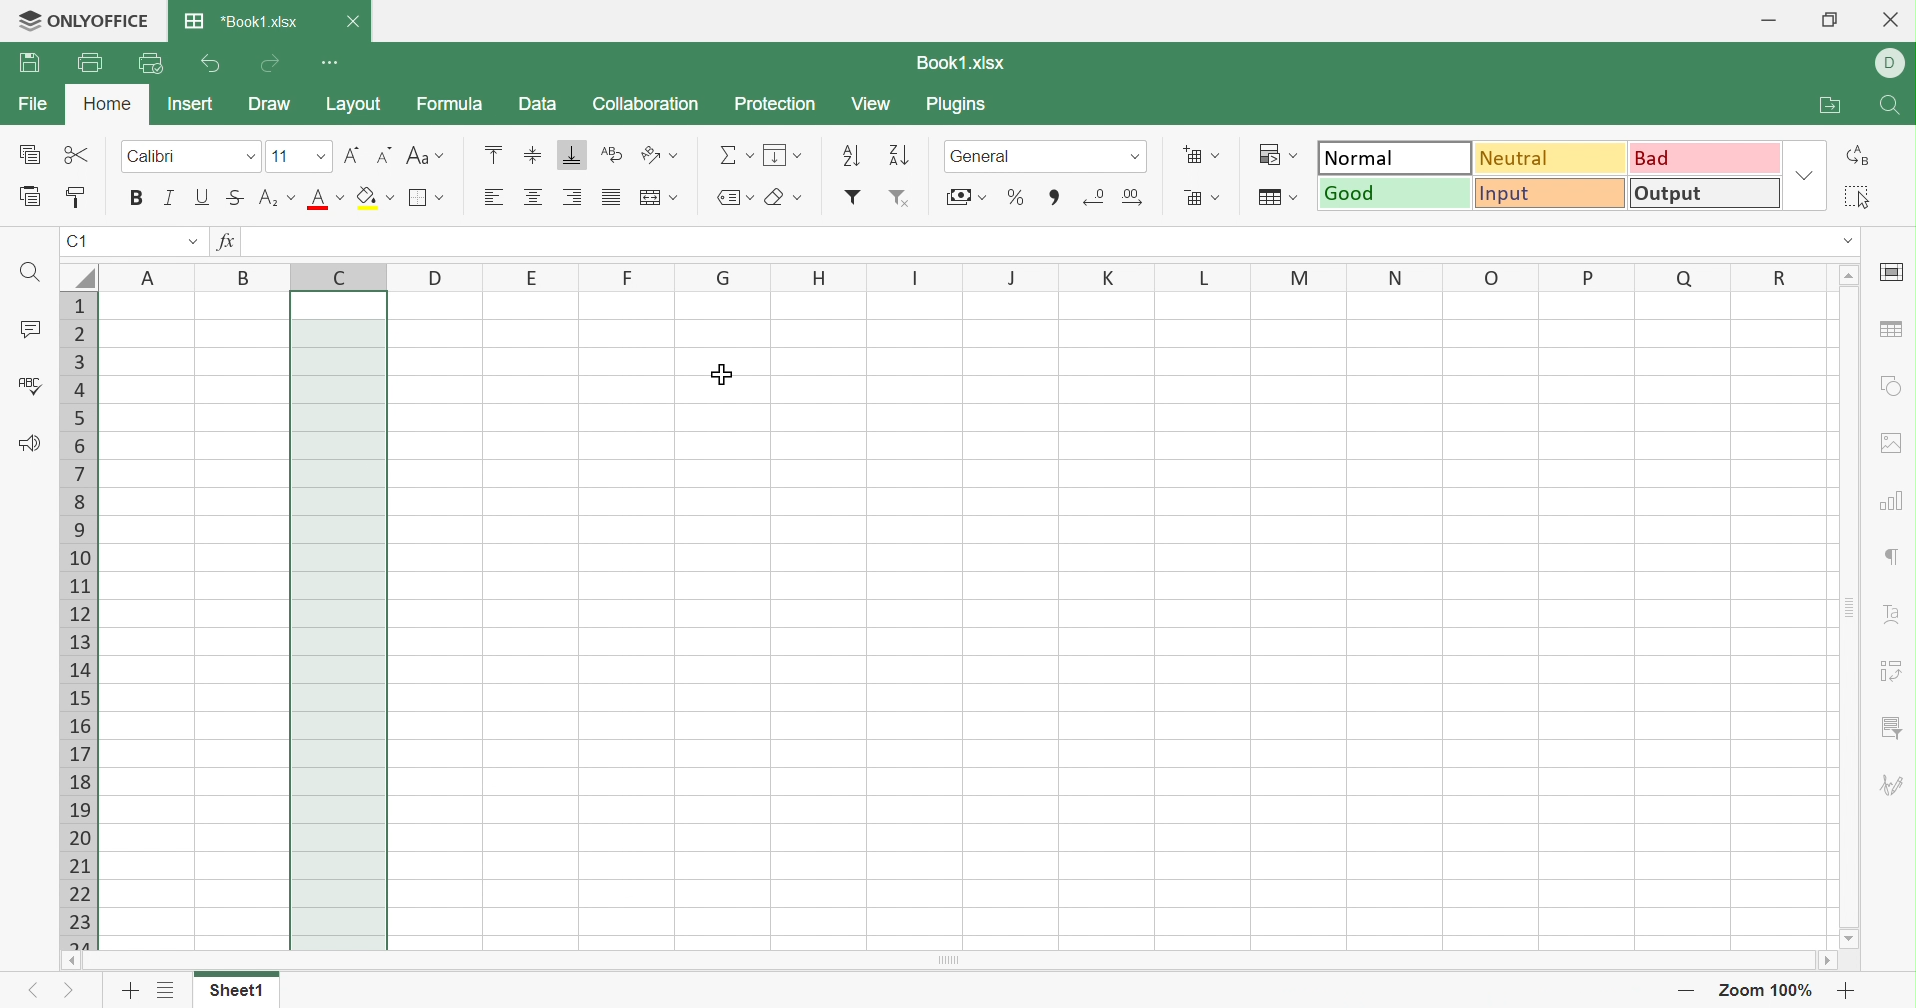 This screenshot has height=1008, width=1916. What do you see at coordinates (270, 64) in the screenshot?
I see `Redo` at bounding box center [270, 64].